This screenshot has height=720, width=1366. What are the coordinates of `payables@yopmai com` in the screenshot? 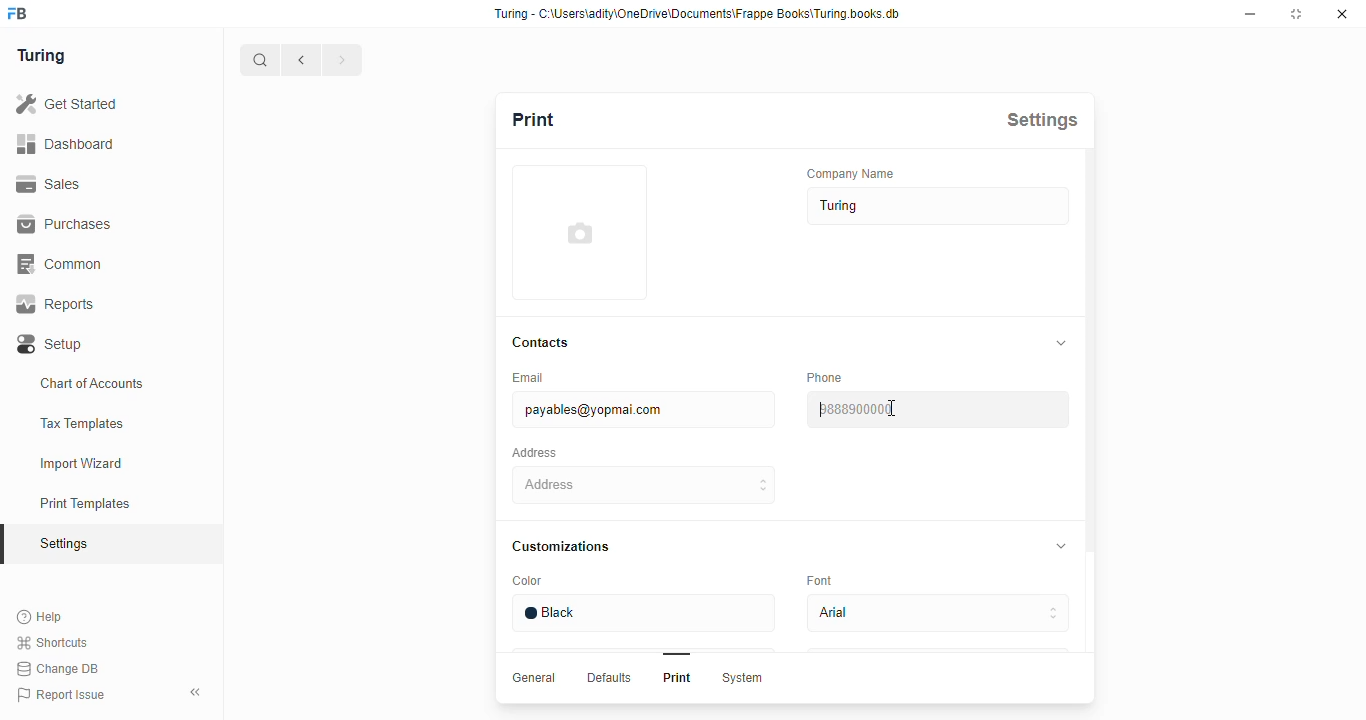 It's located at (636, 411).